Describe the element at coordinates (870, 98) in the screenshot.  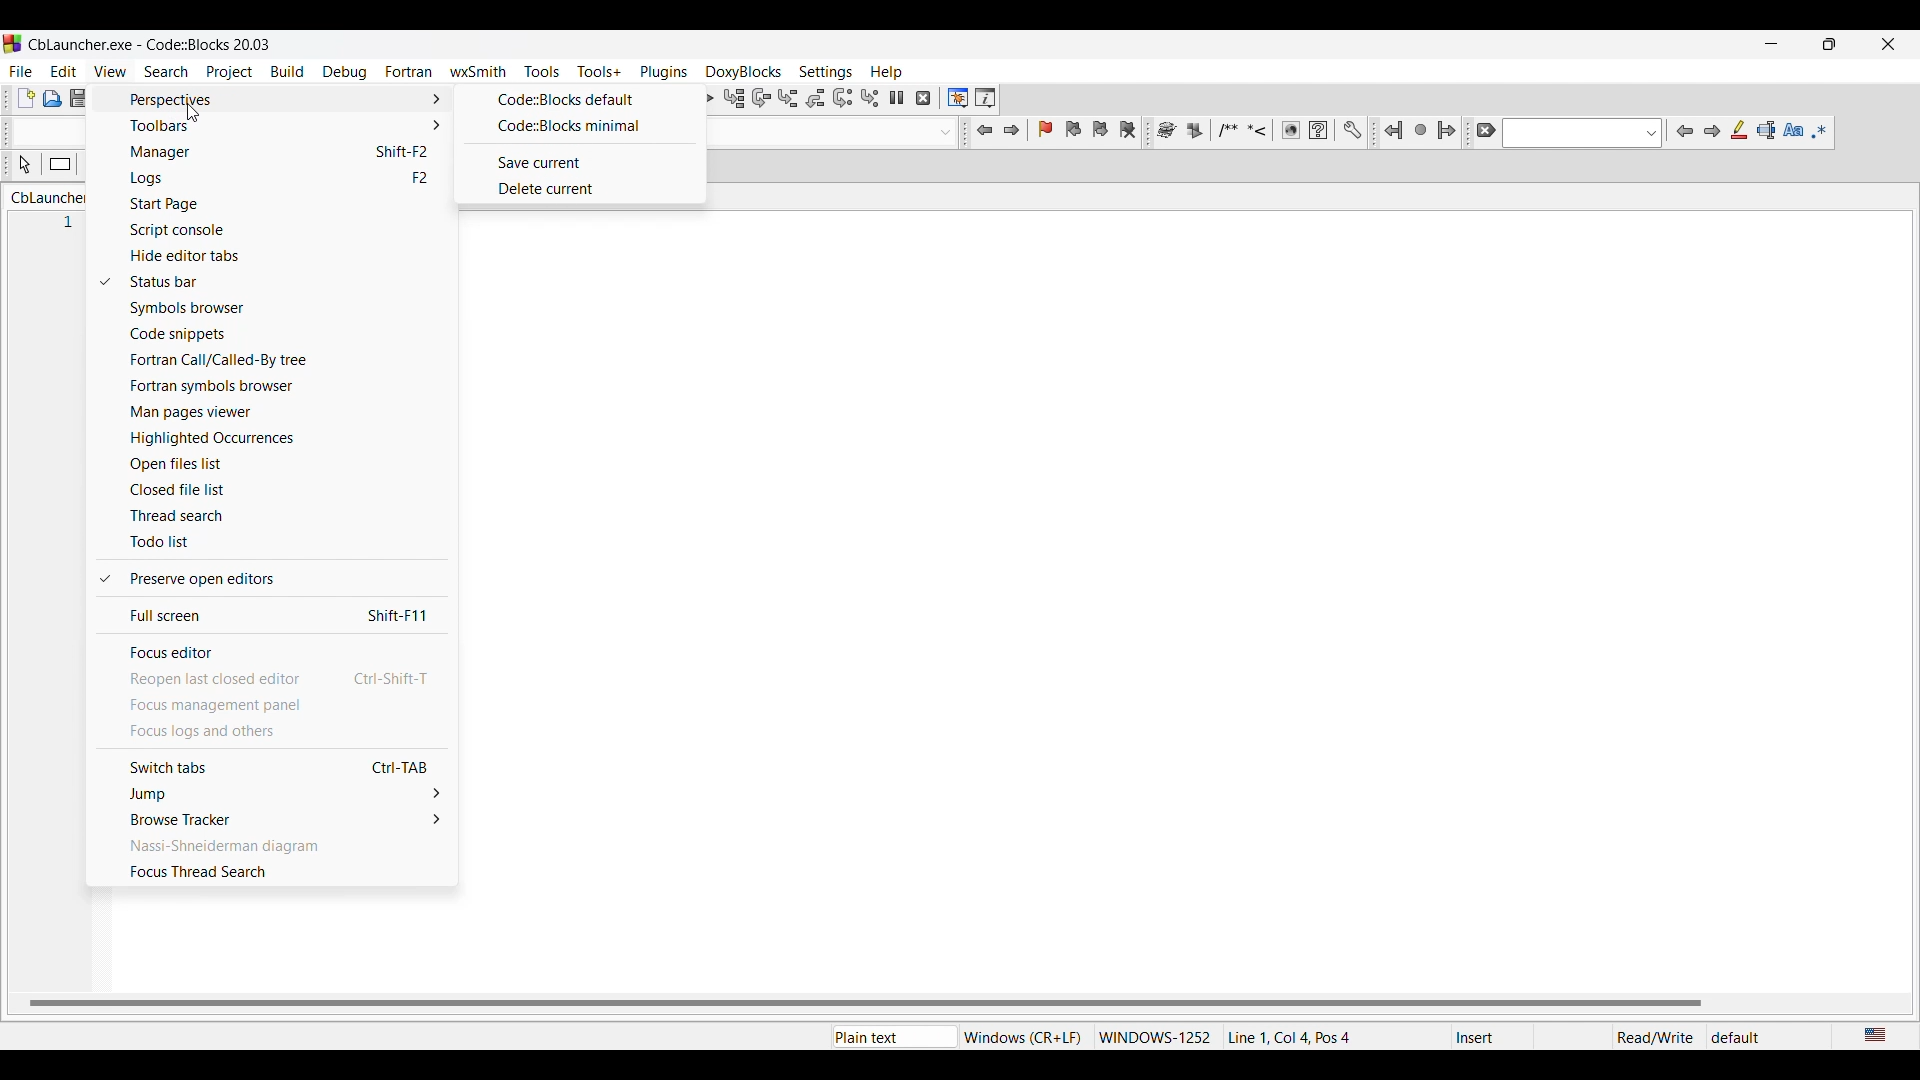
I see `Step into instruction` at that location.